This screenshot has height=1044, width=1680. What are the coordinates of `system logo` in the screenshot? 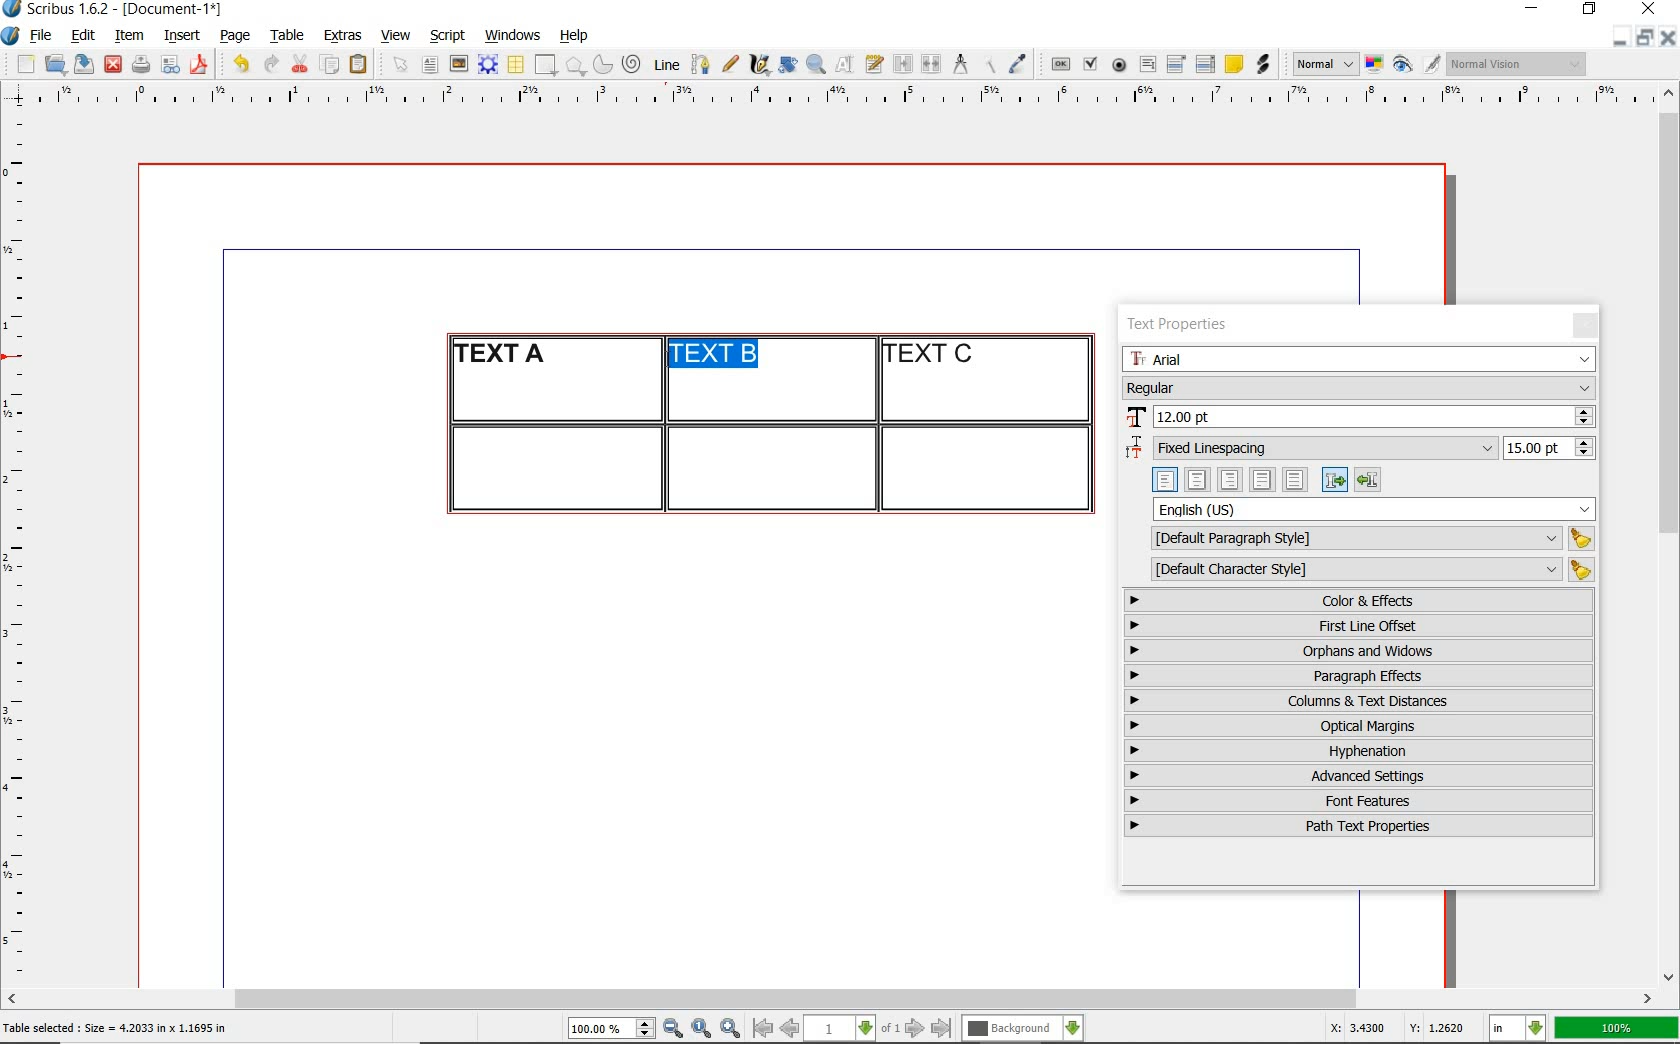 It's located at (12, 36).